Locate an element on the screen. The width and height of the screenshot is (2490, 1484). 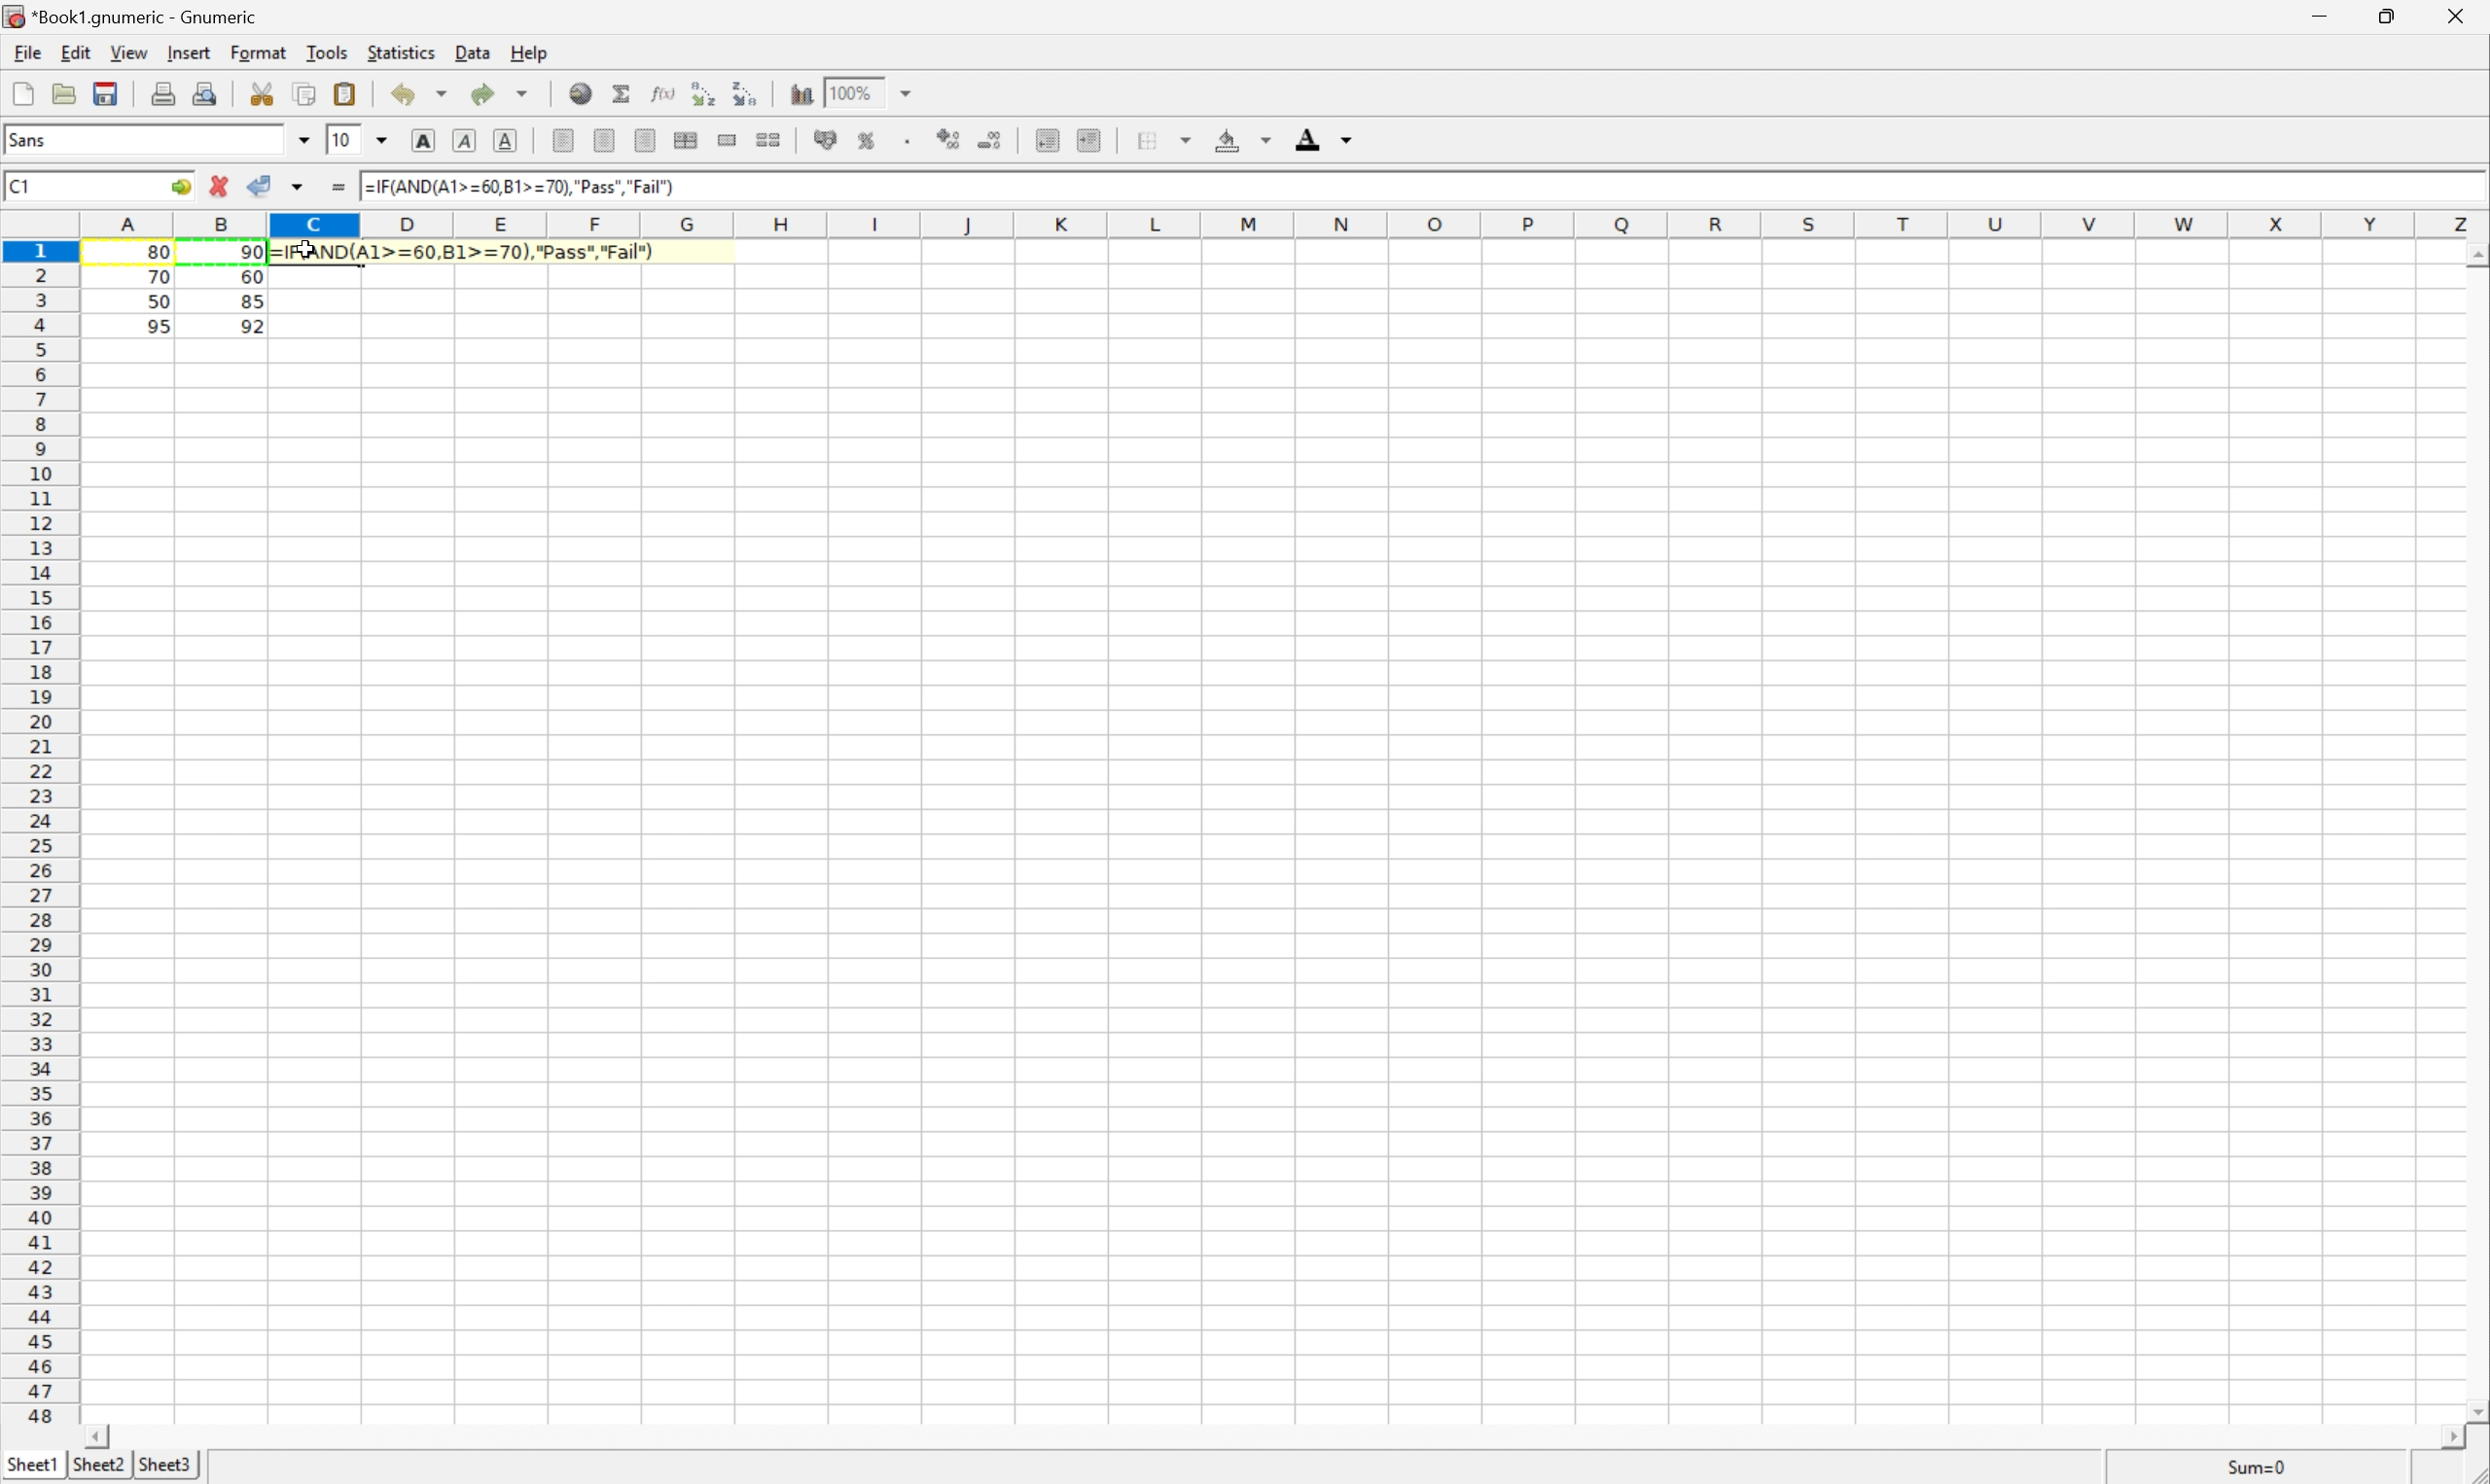
*Book1.gnumeric - Gnumeric is located at coordinates (128, 16).